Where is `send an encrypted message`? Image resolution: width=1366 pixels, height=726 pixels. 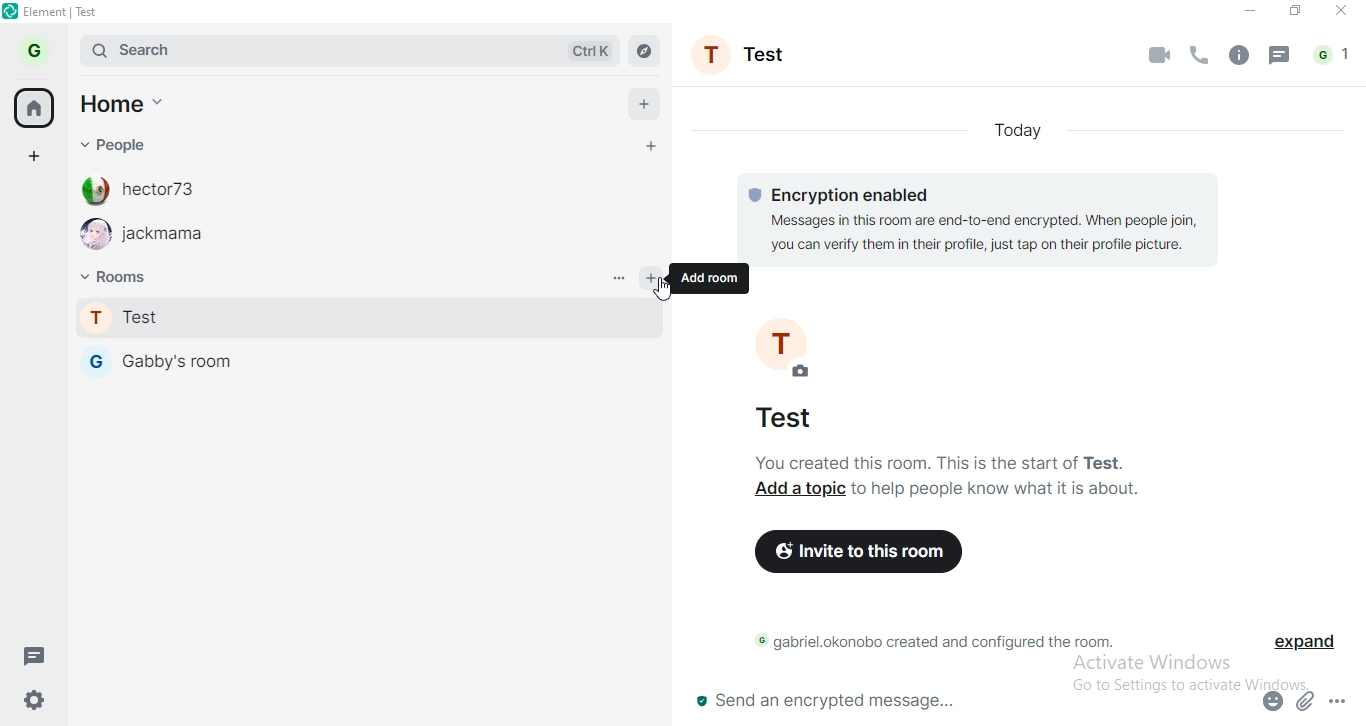 send an encrypted message is located at coordinates (973, 704).